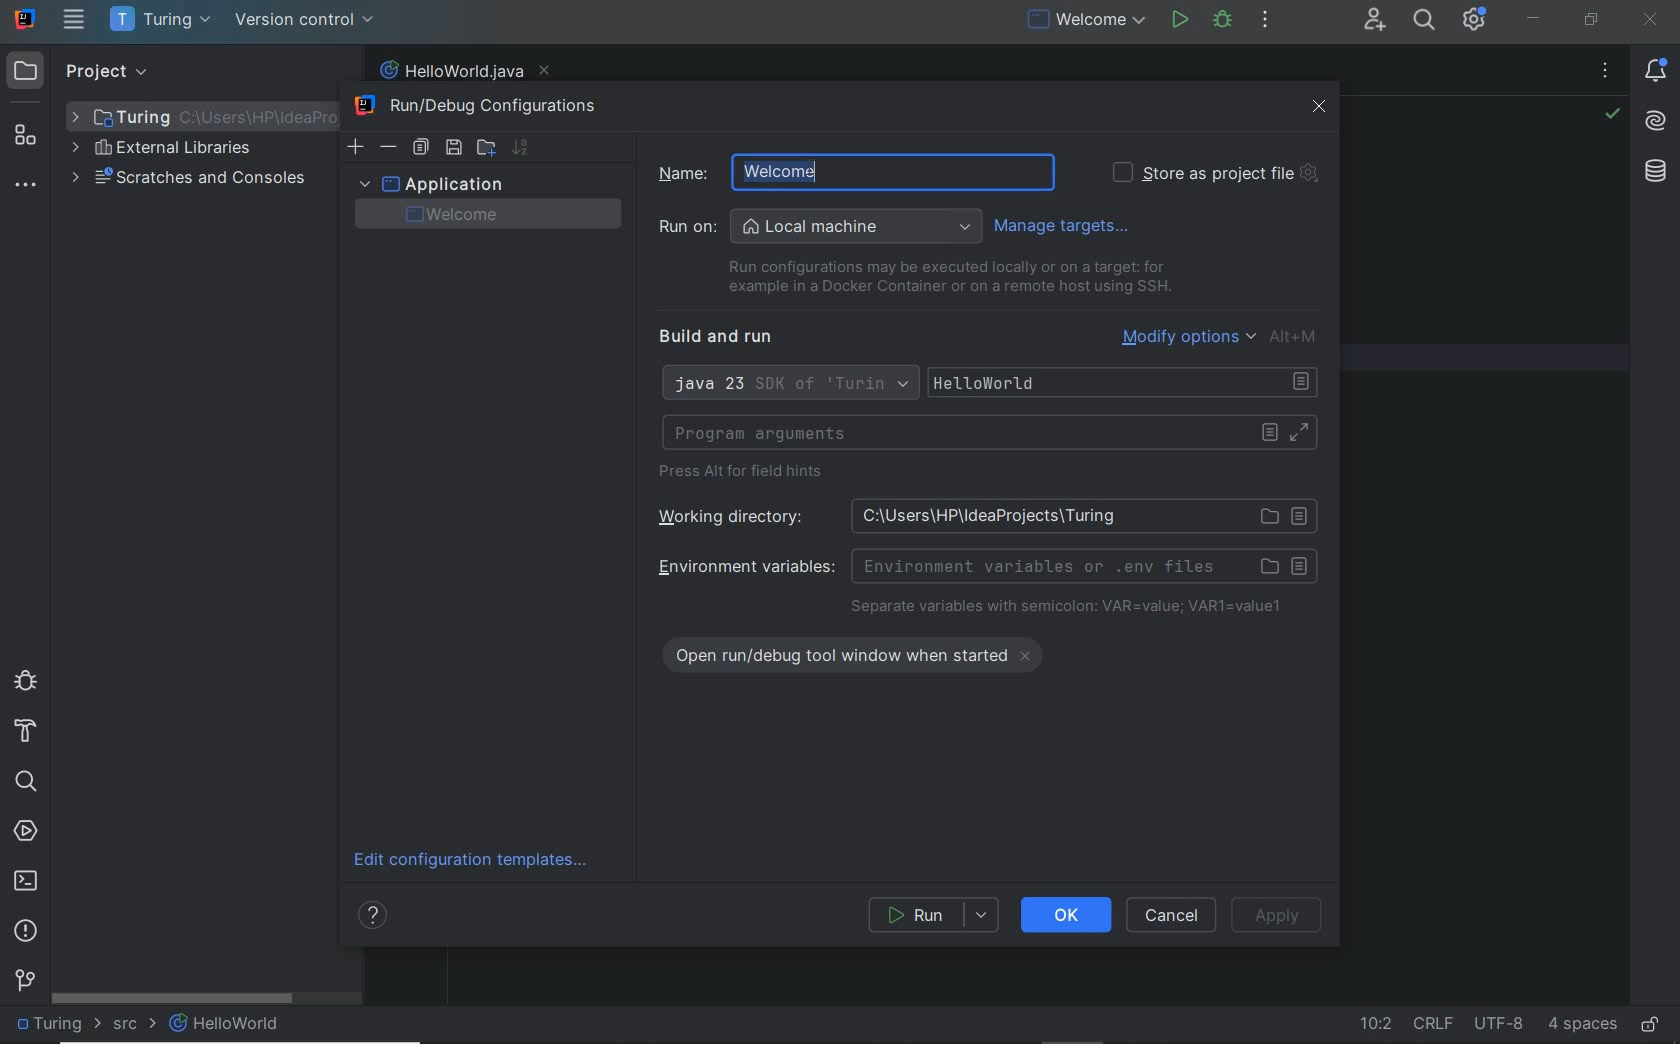  I want to click on java 23, so click(788, 385).